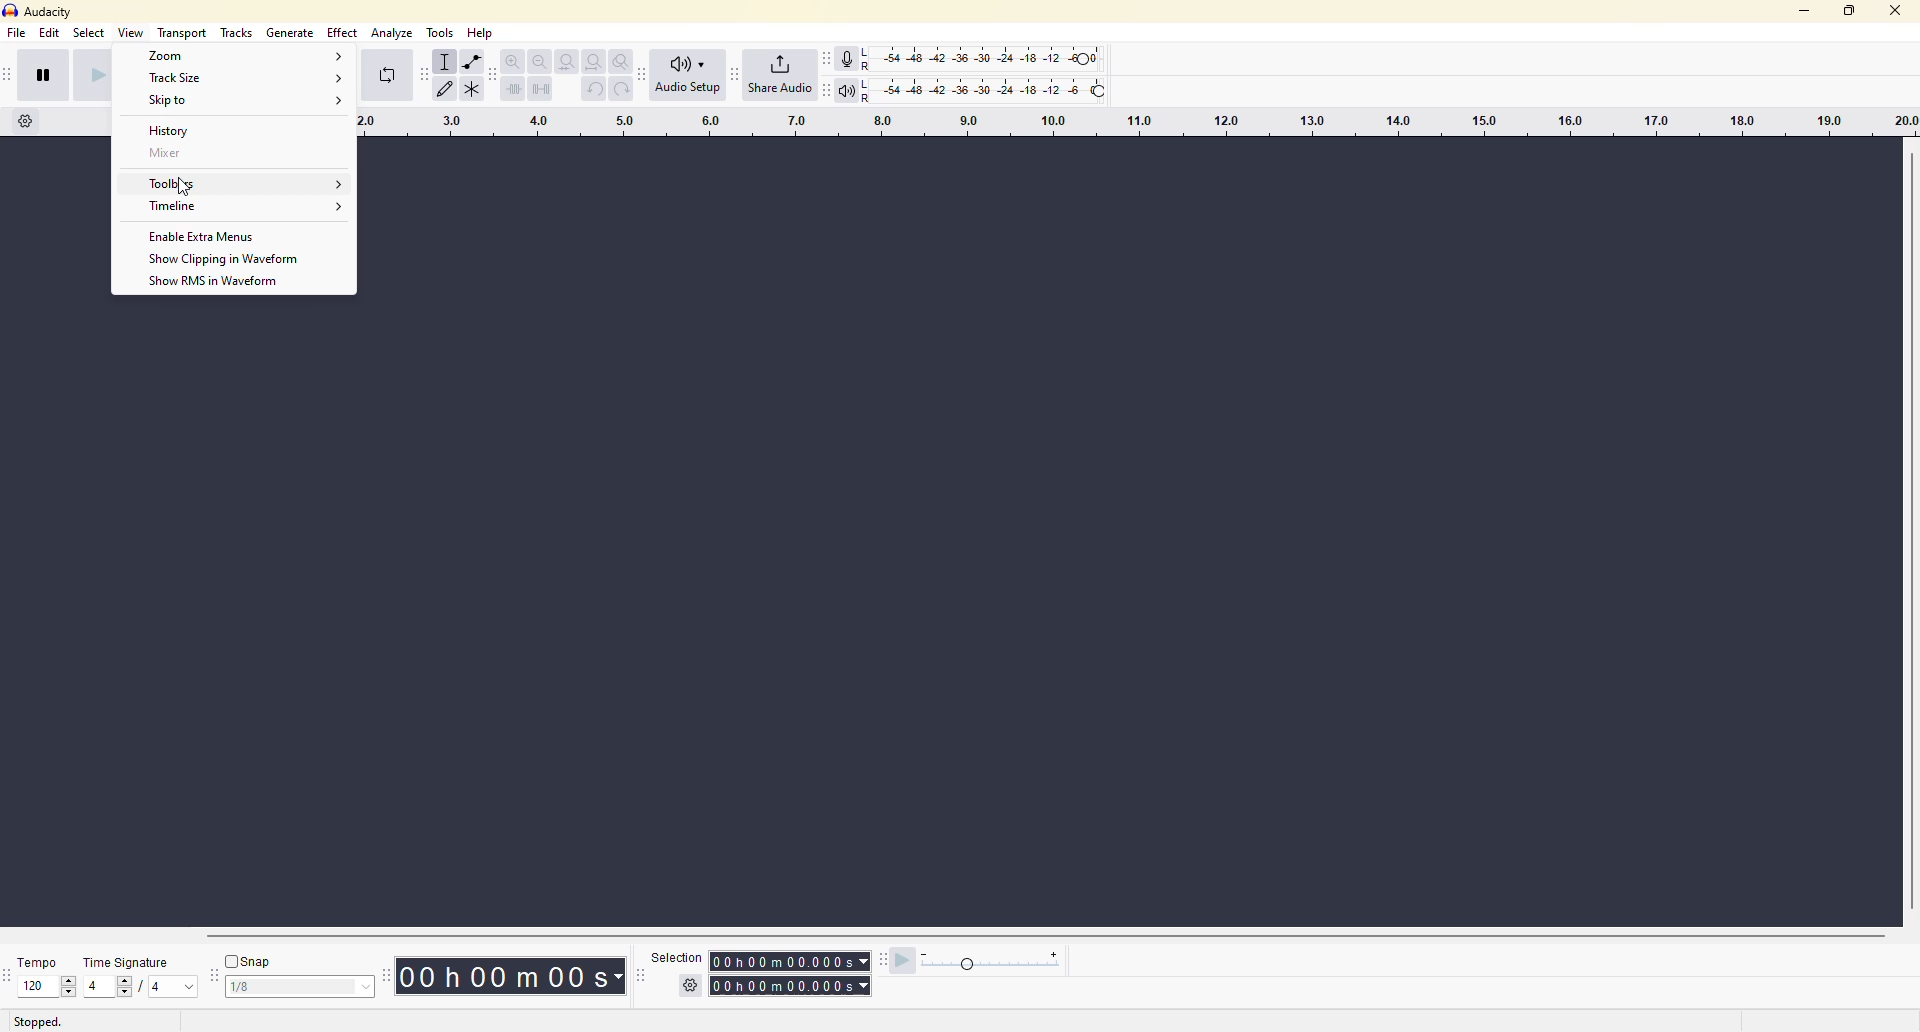 The image size is (1920, 1032). Describe the element at coordinates (440, 34) in the screenshot. I see `tools` at that location.